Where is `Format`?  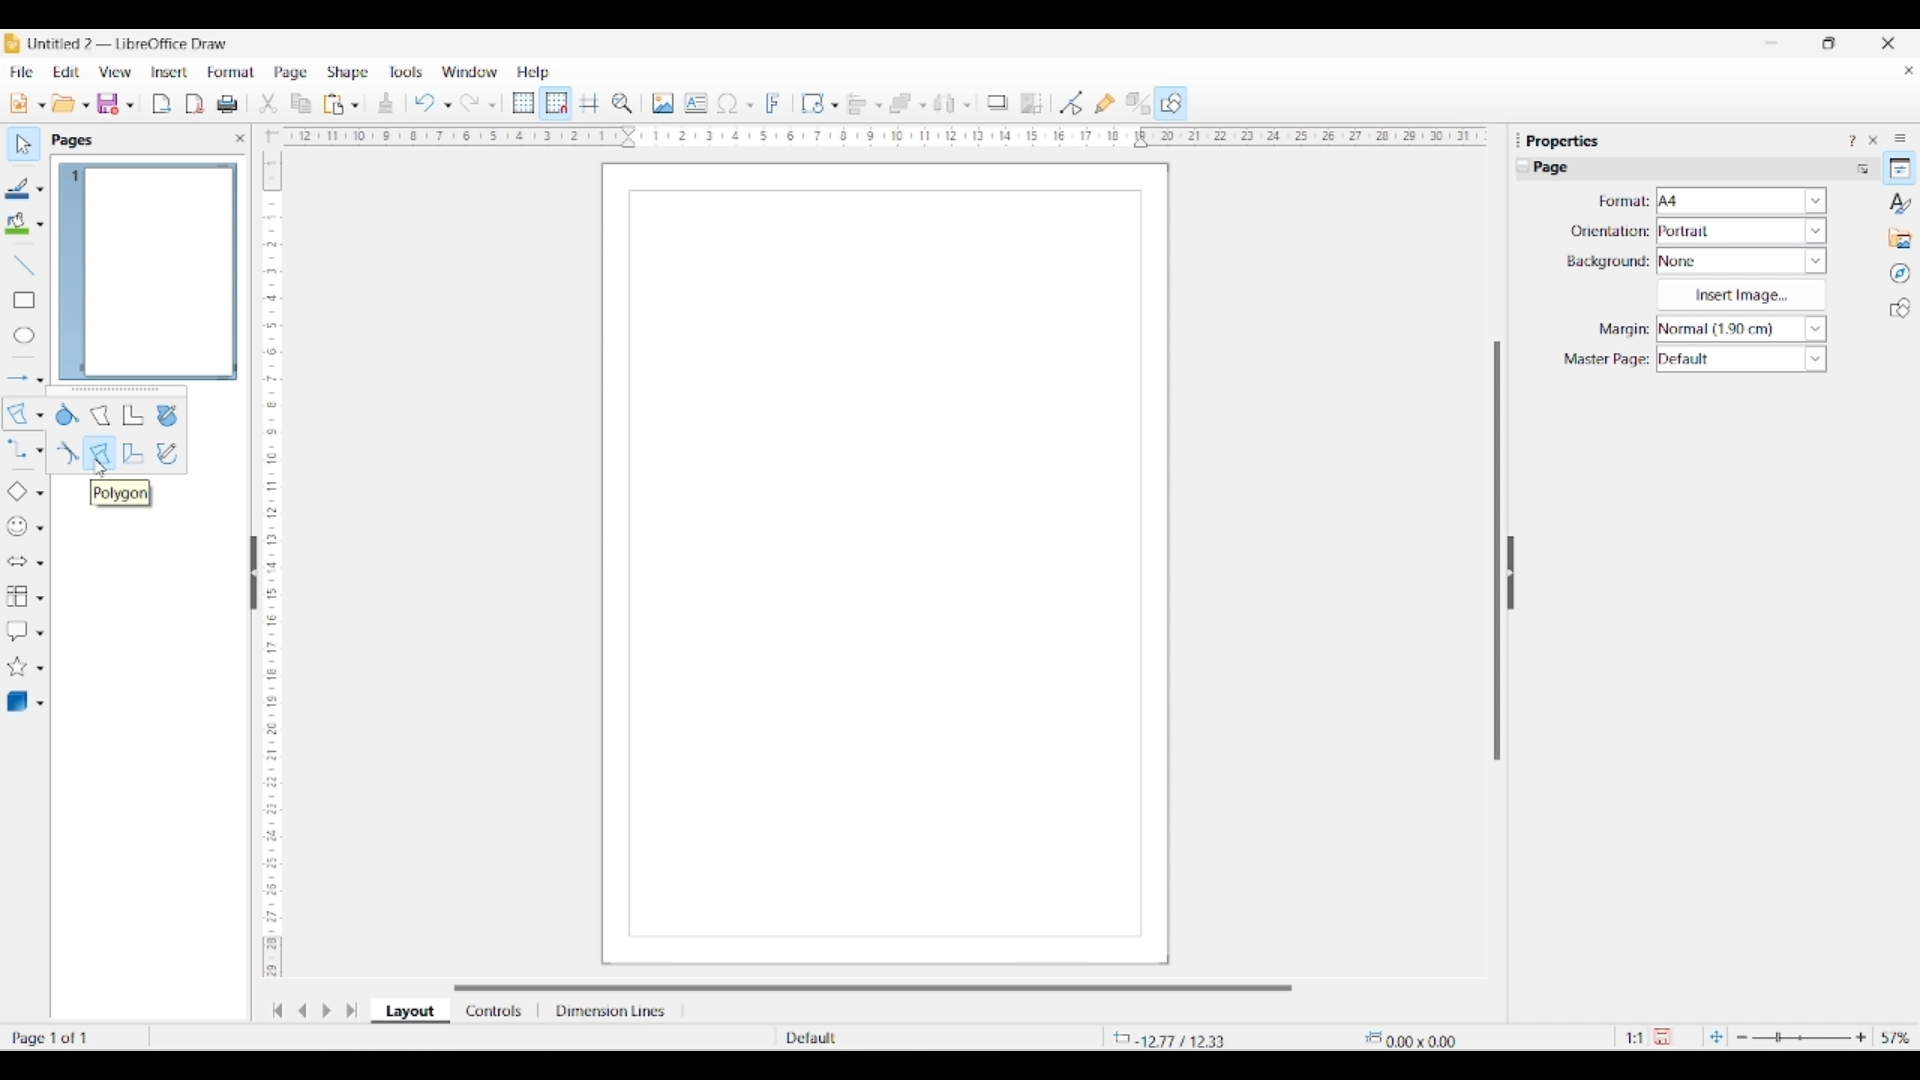 Format is located at coordinates (232, 72).